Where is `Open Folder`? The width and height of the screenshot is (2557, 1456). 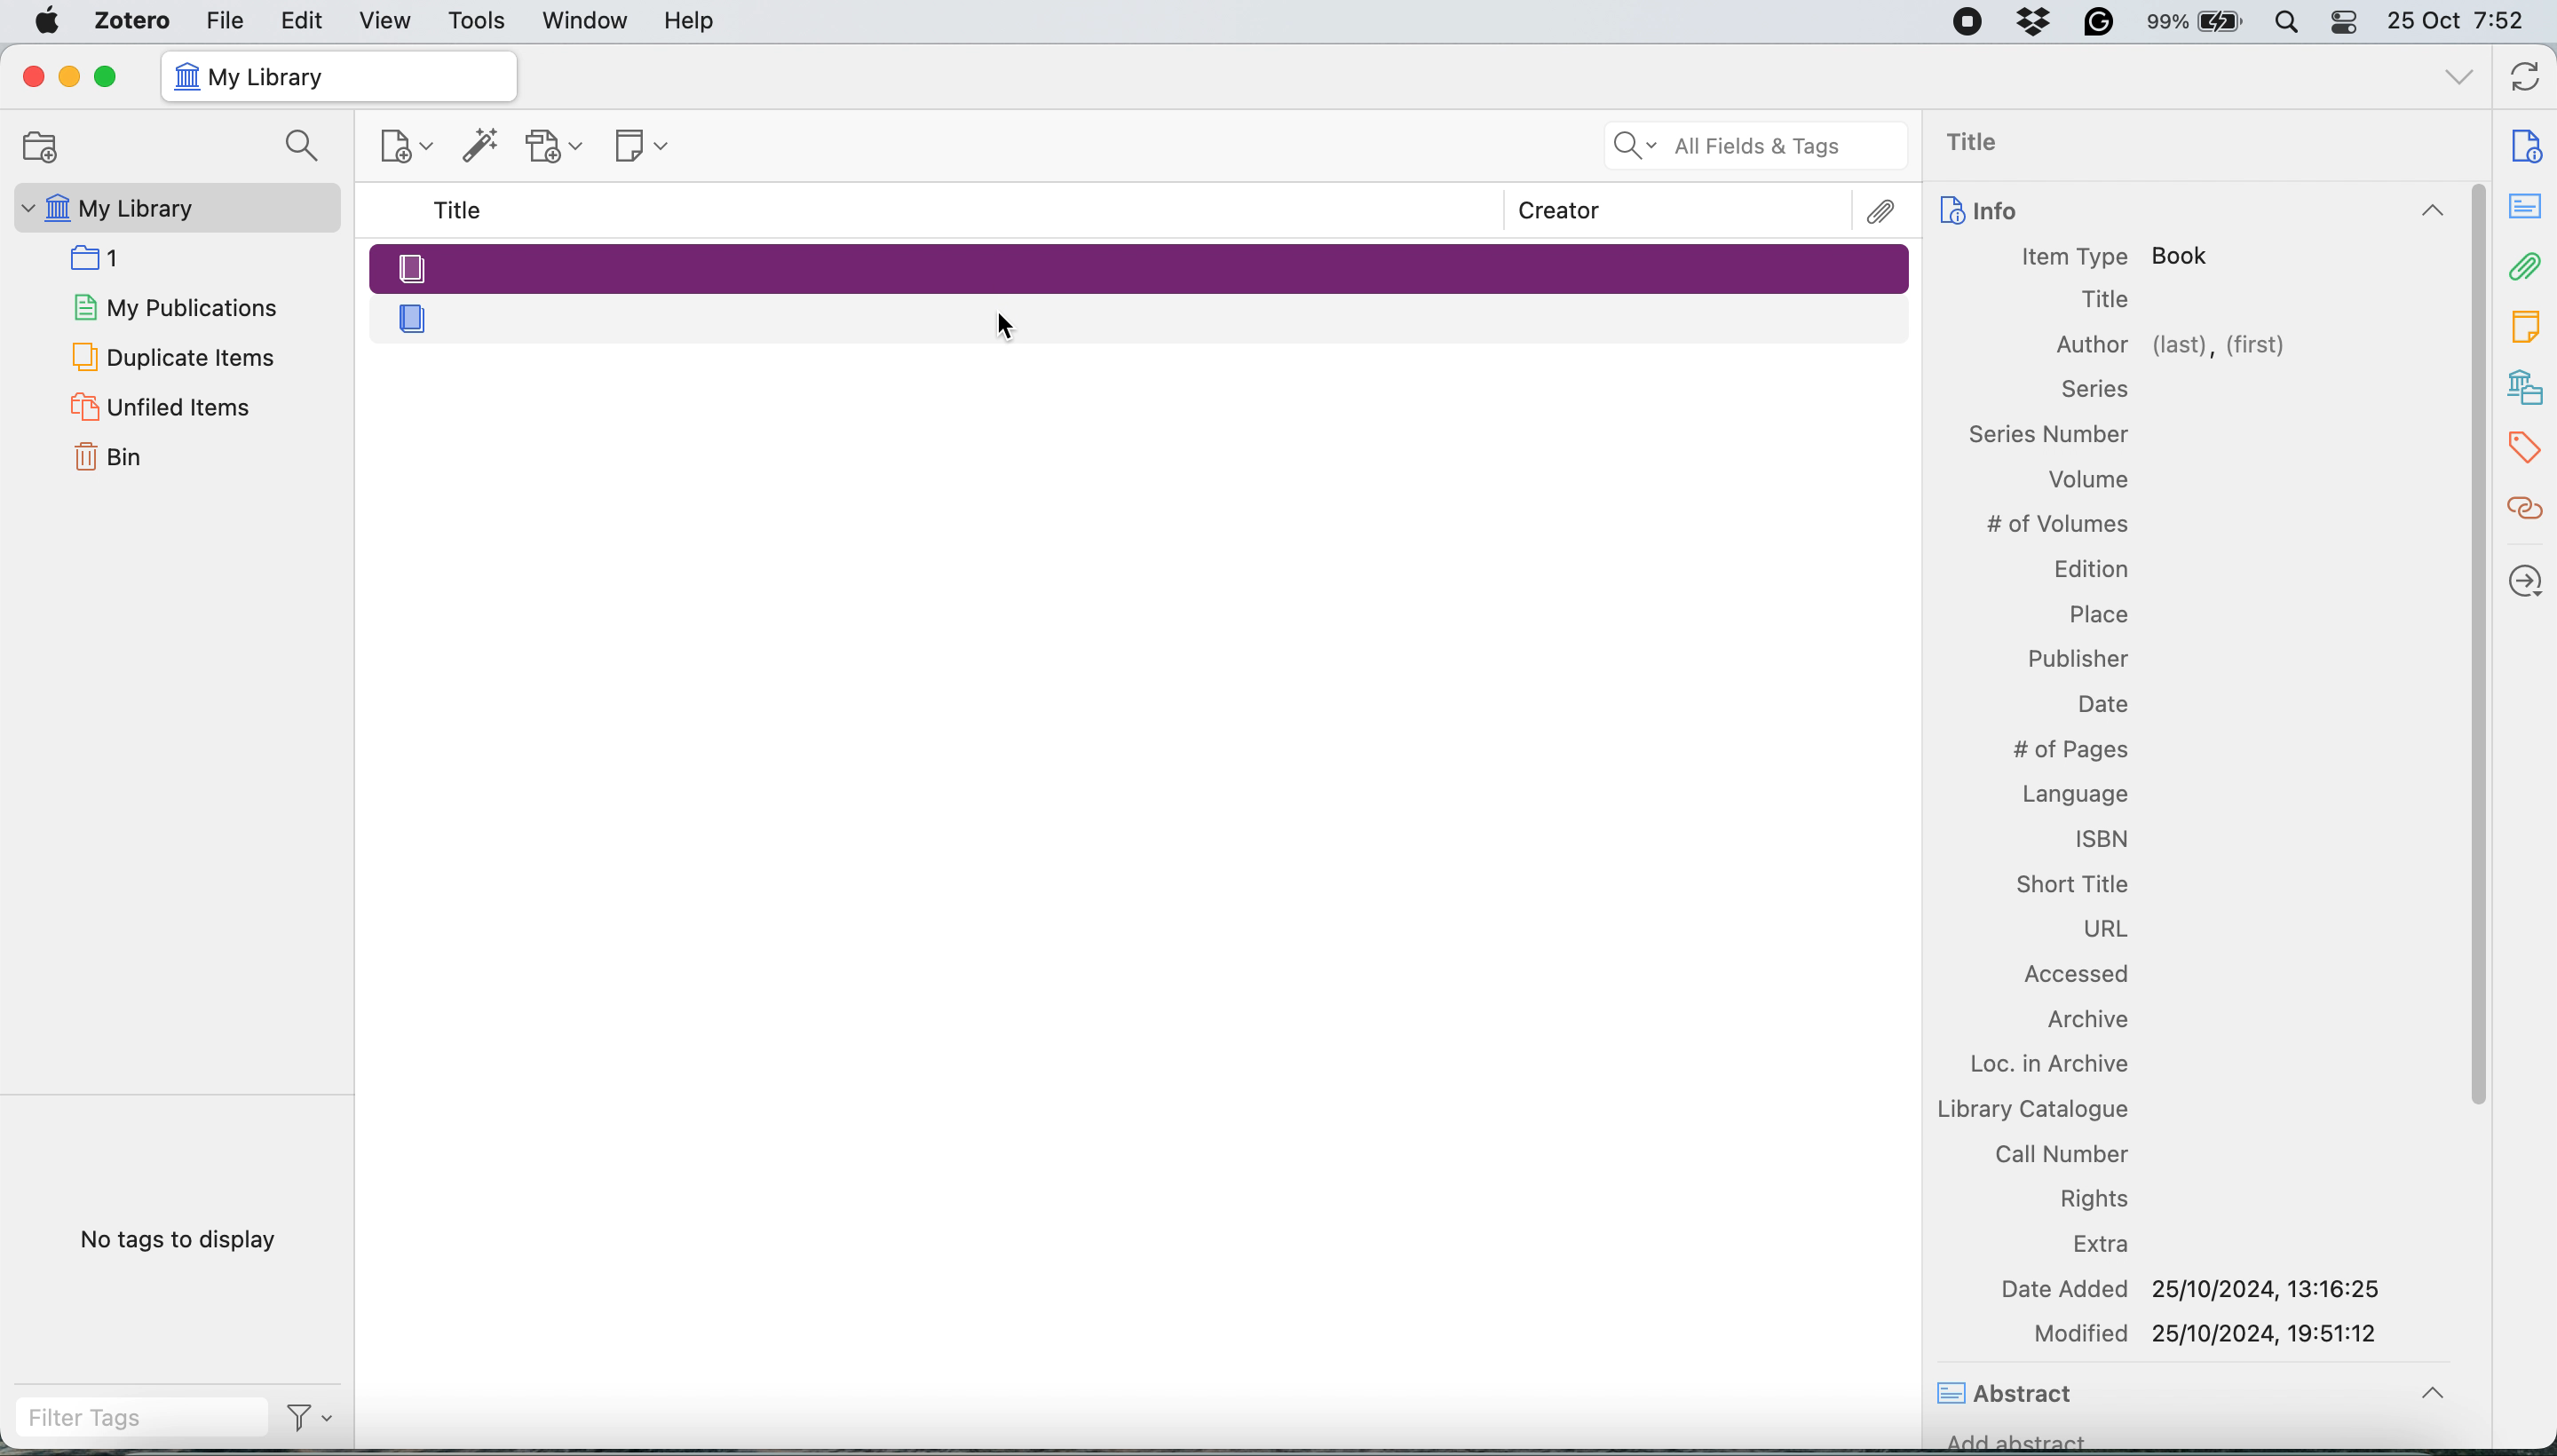
Open Folder is located at coordinates (37, 146).